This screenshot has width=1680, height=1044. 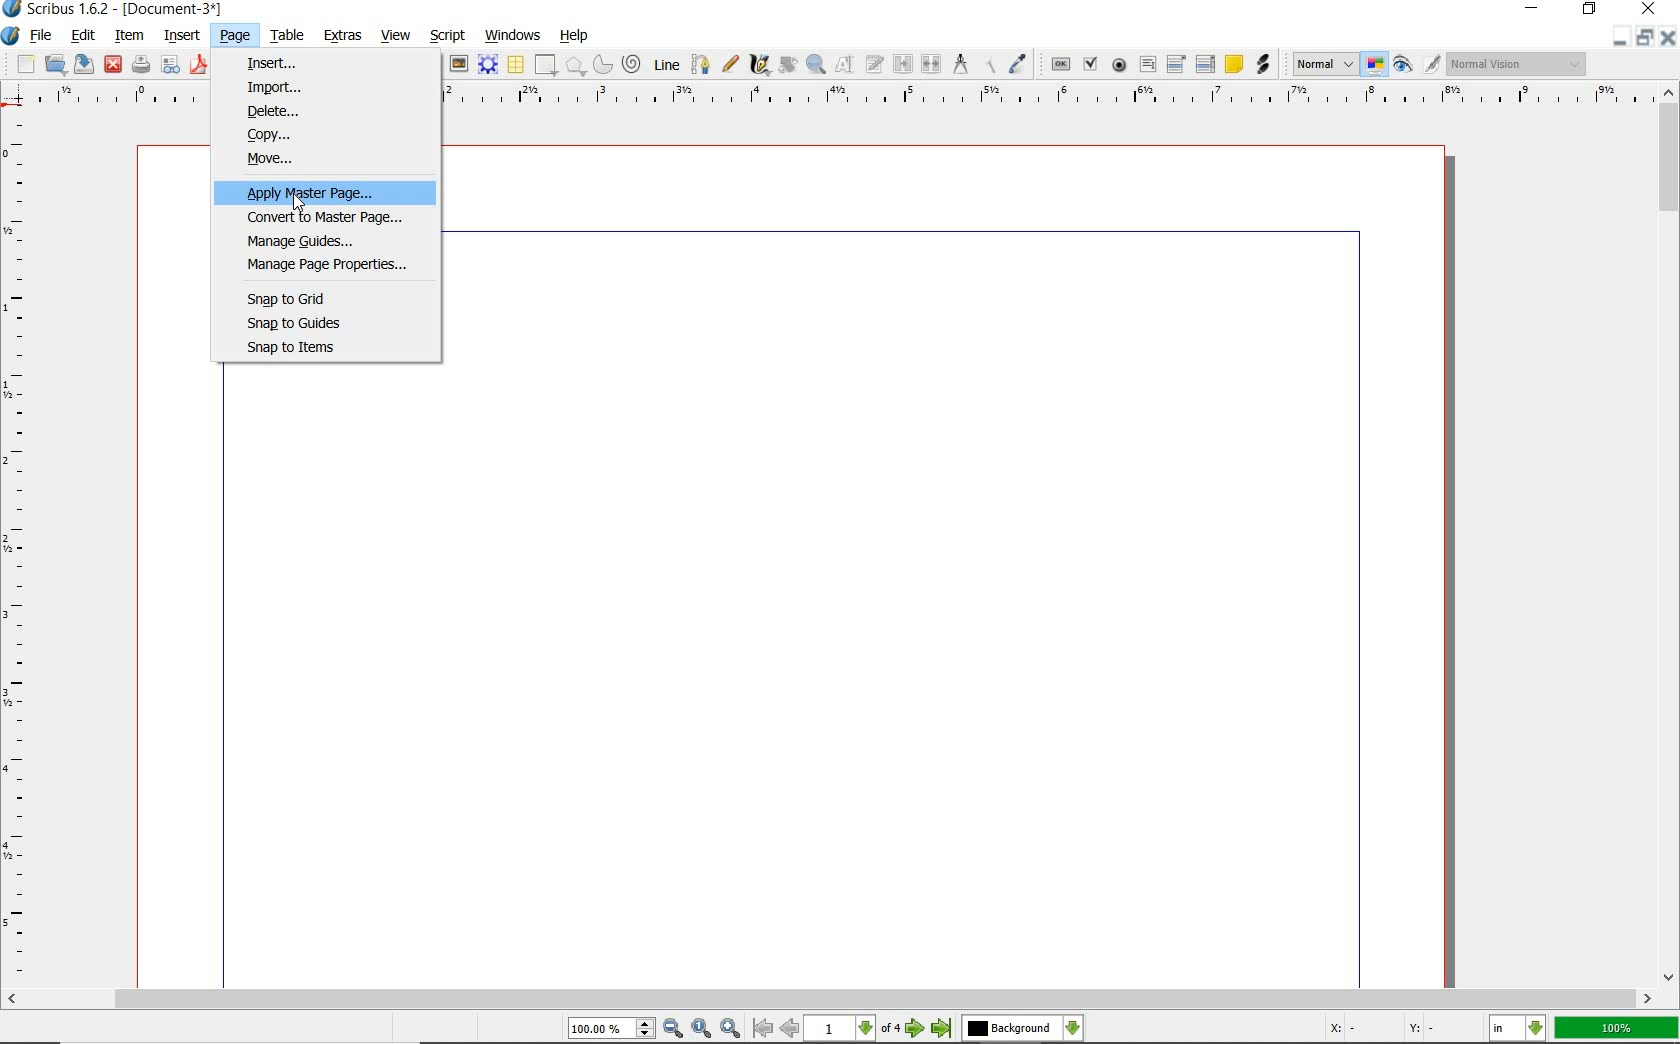 I want to click on script, so click(x=449, y=37).